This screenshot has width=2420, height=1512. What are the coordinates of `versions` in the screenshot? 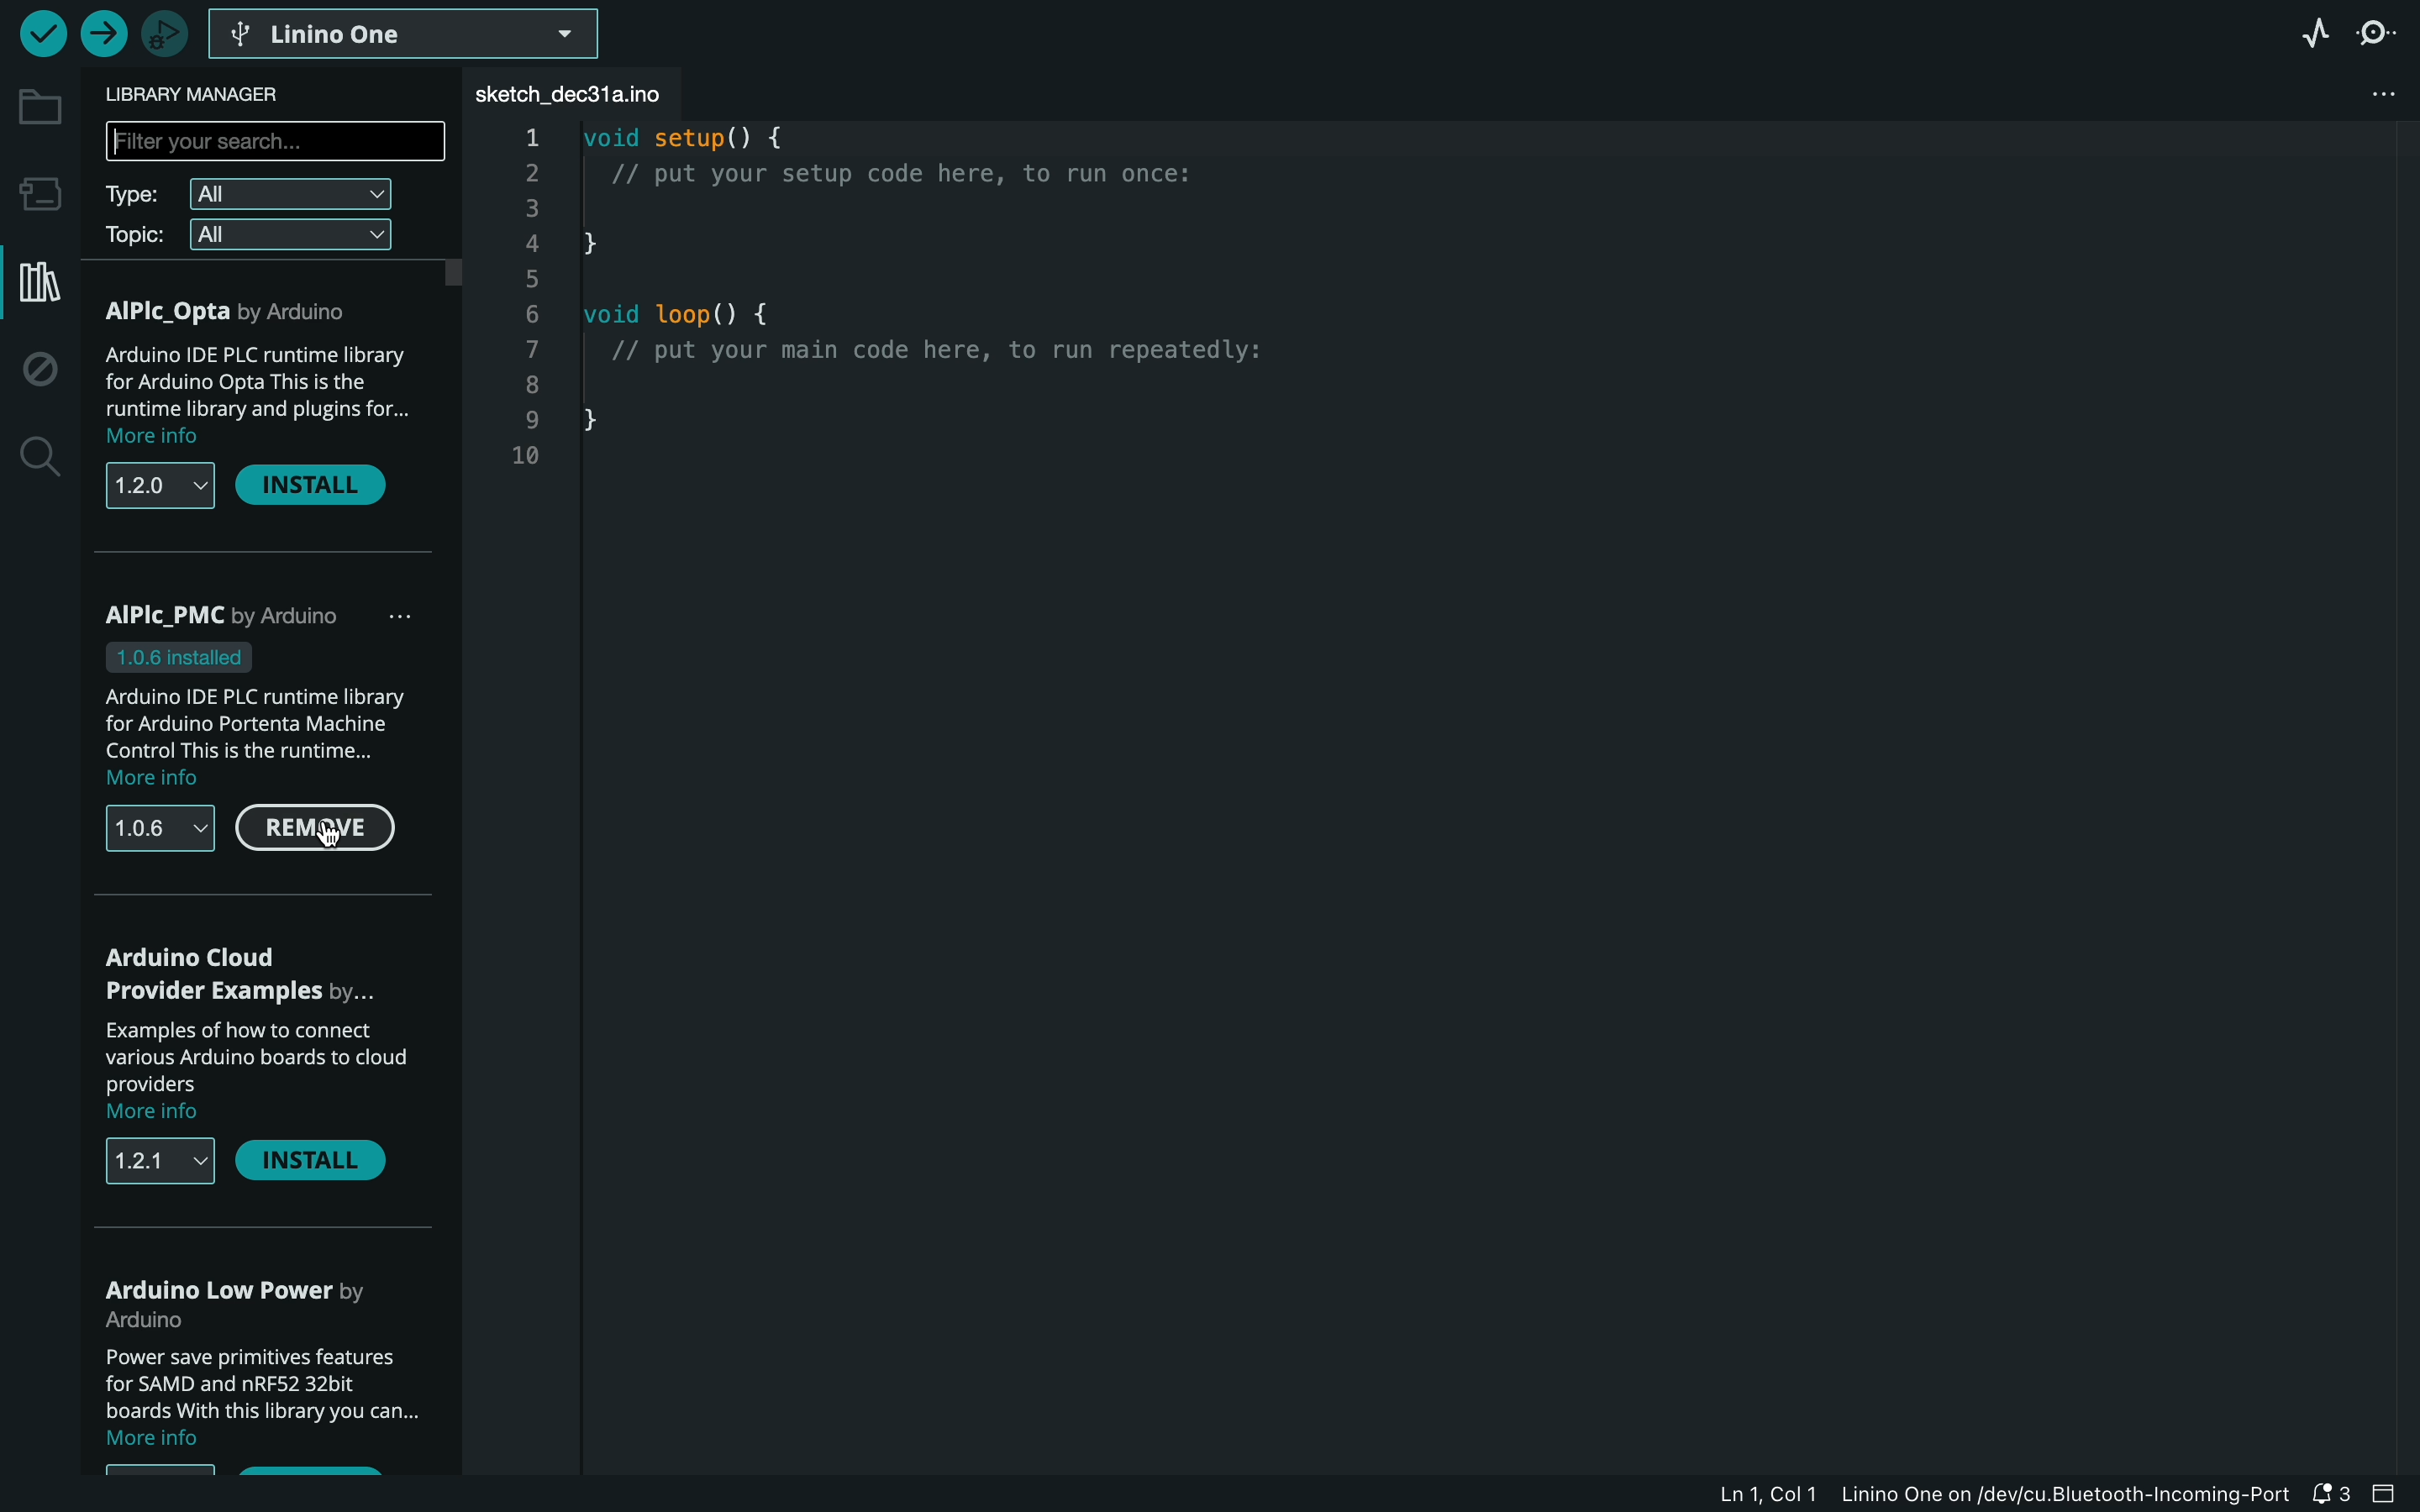 It's located at (159, 828).